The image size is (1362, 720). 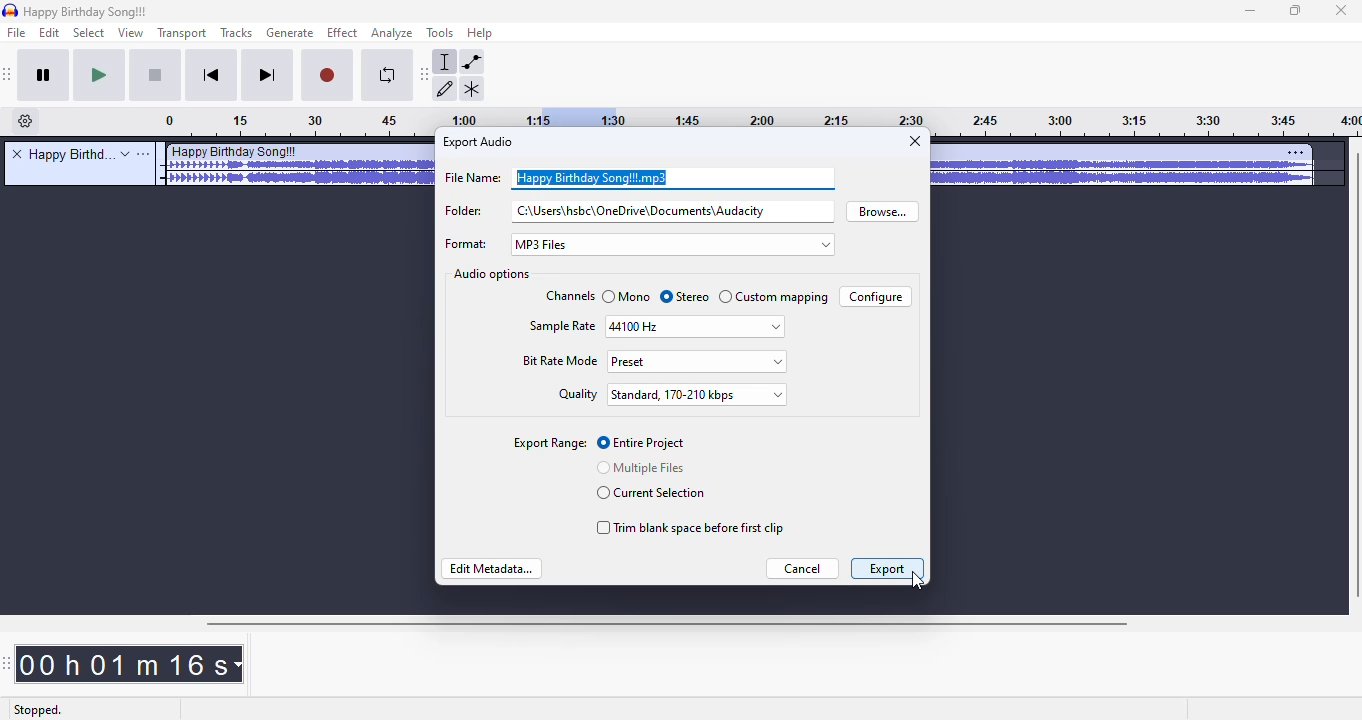 What do you see at coordinates (45, 76) in the screenshot?
I see `pause` at bounding box center [45, 76].